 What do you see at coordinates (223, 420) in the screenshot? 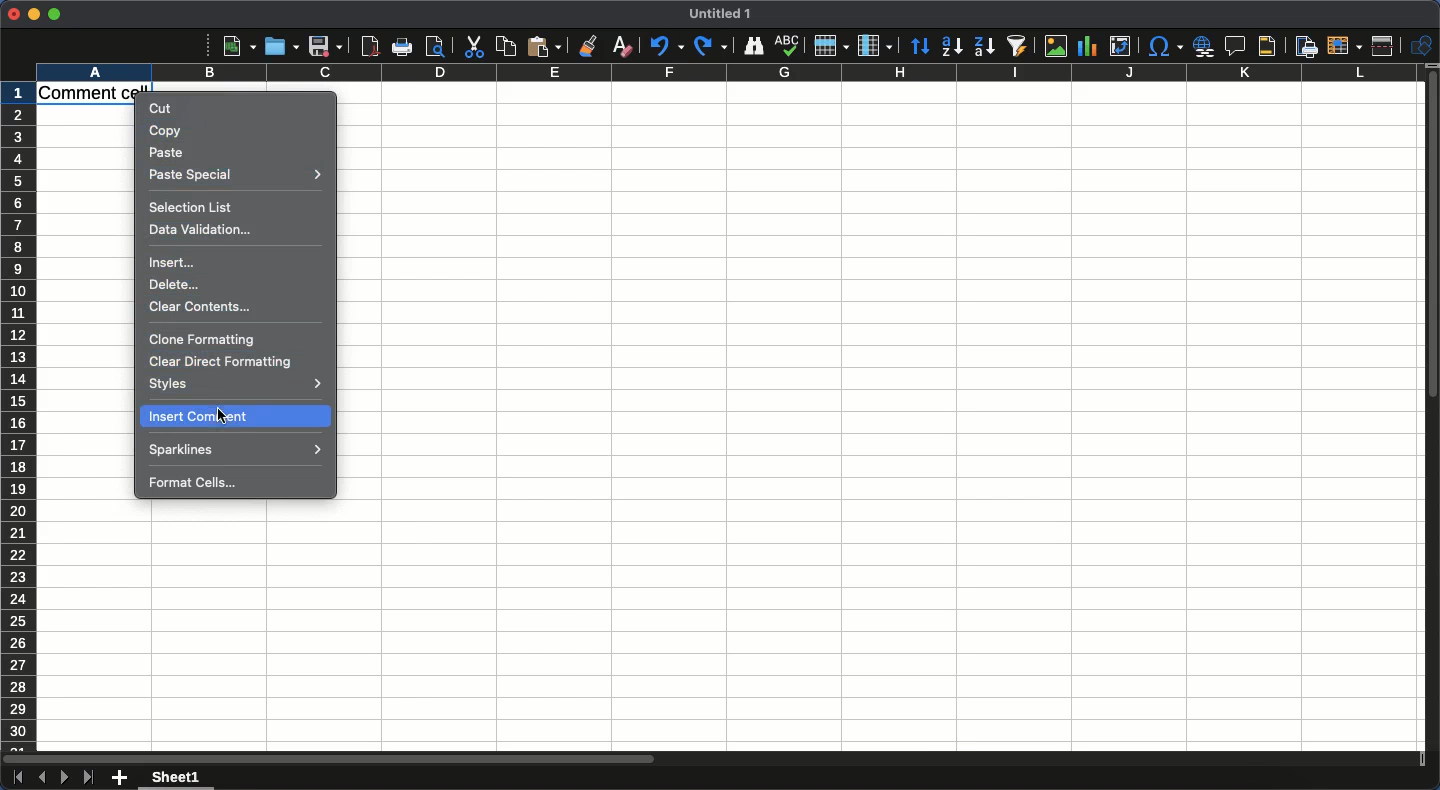
I see `cursor` at bounding box center [223, 420].